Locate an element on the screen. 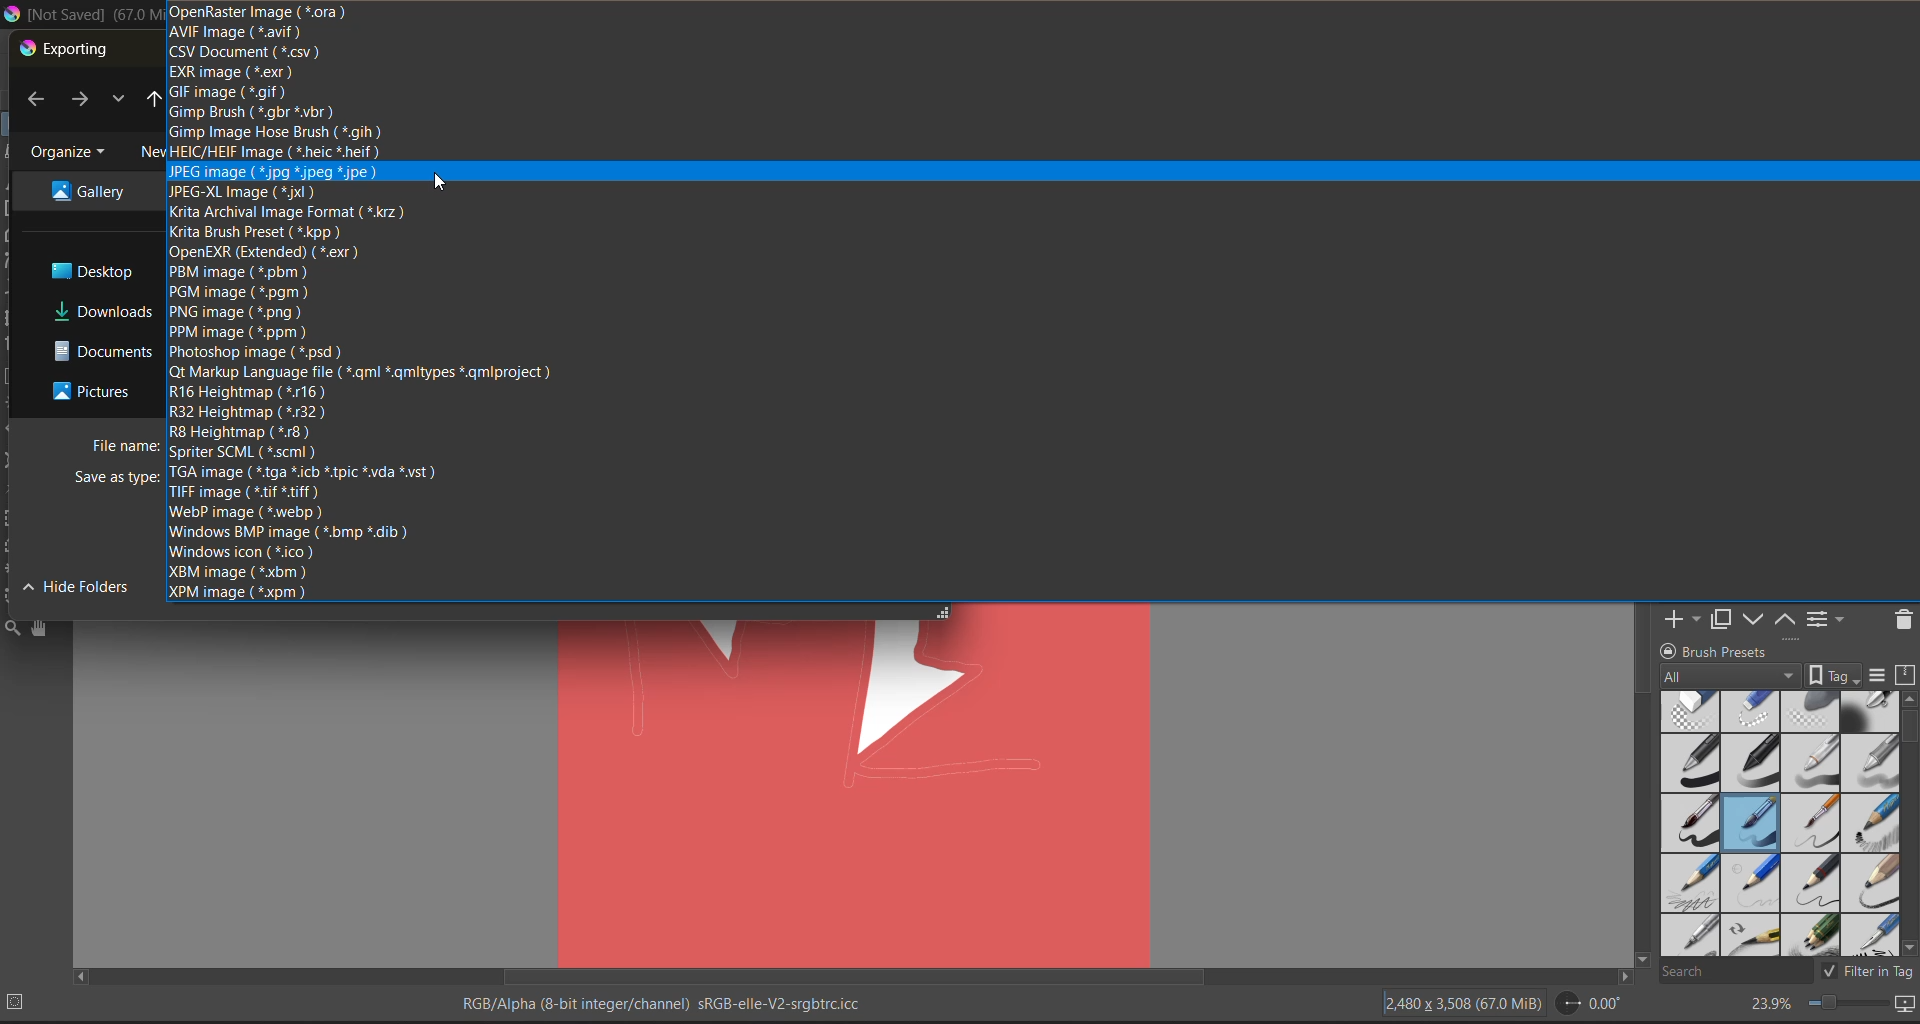  xbm is located at coordinates (252, 573).